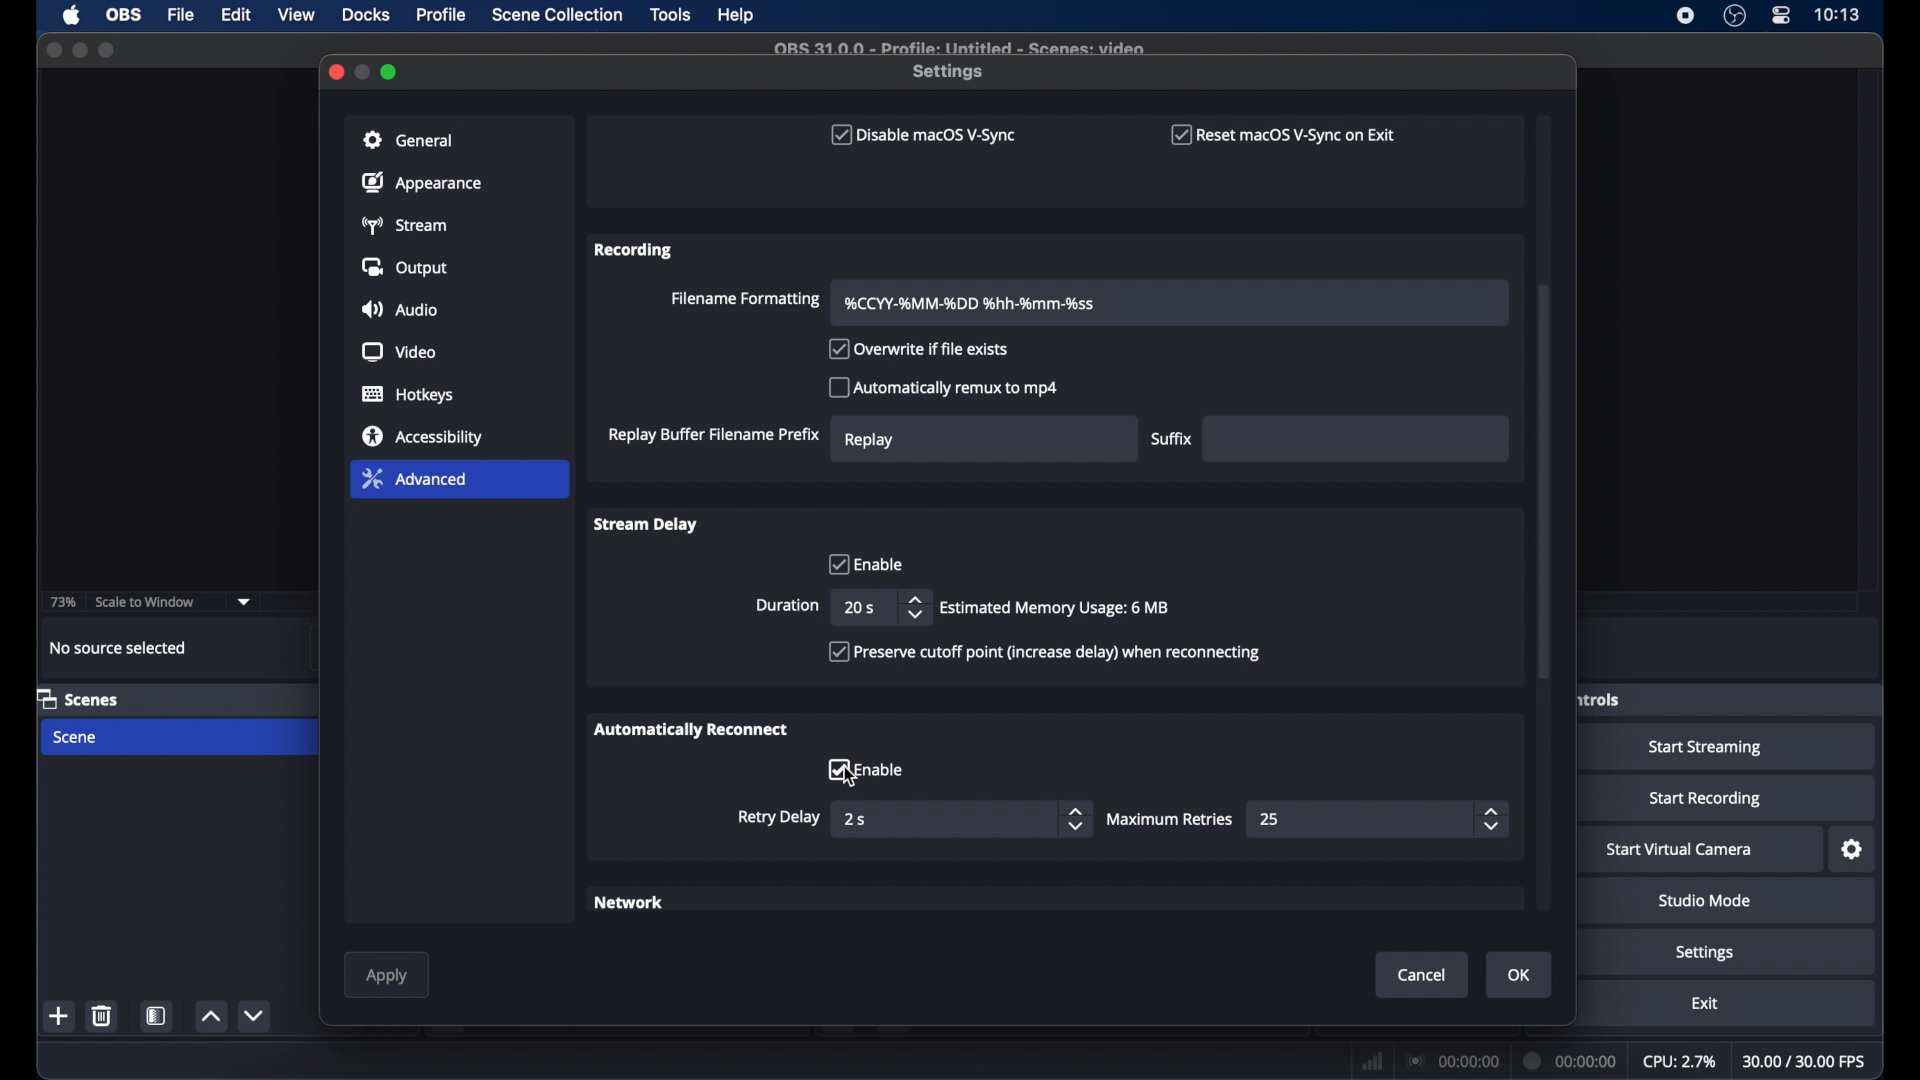 The height and width of the screenshot is (1080, 1920). I want to click on maximum retires, so click(1172, 819).